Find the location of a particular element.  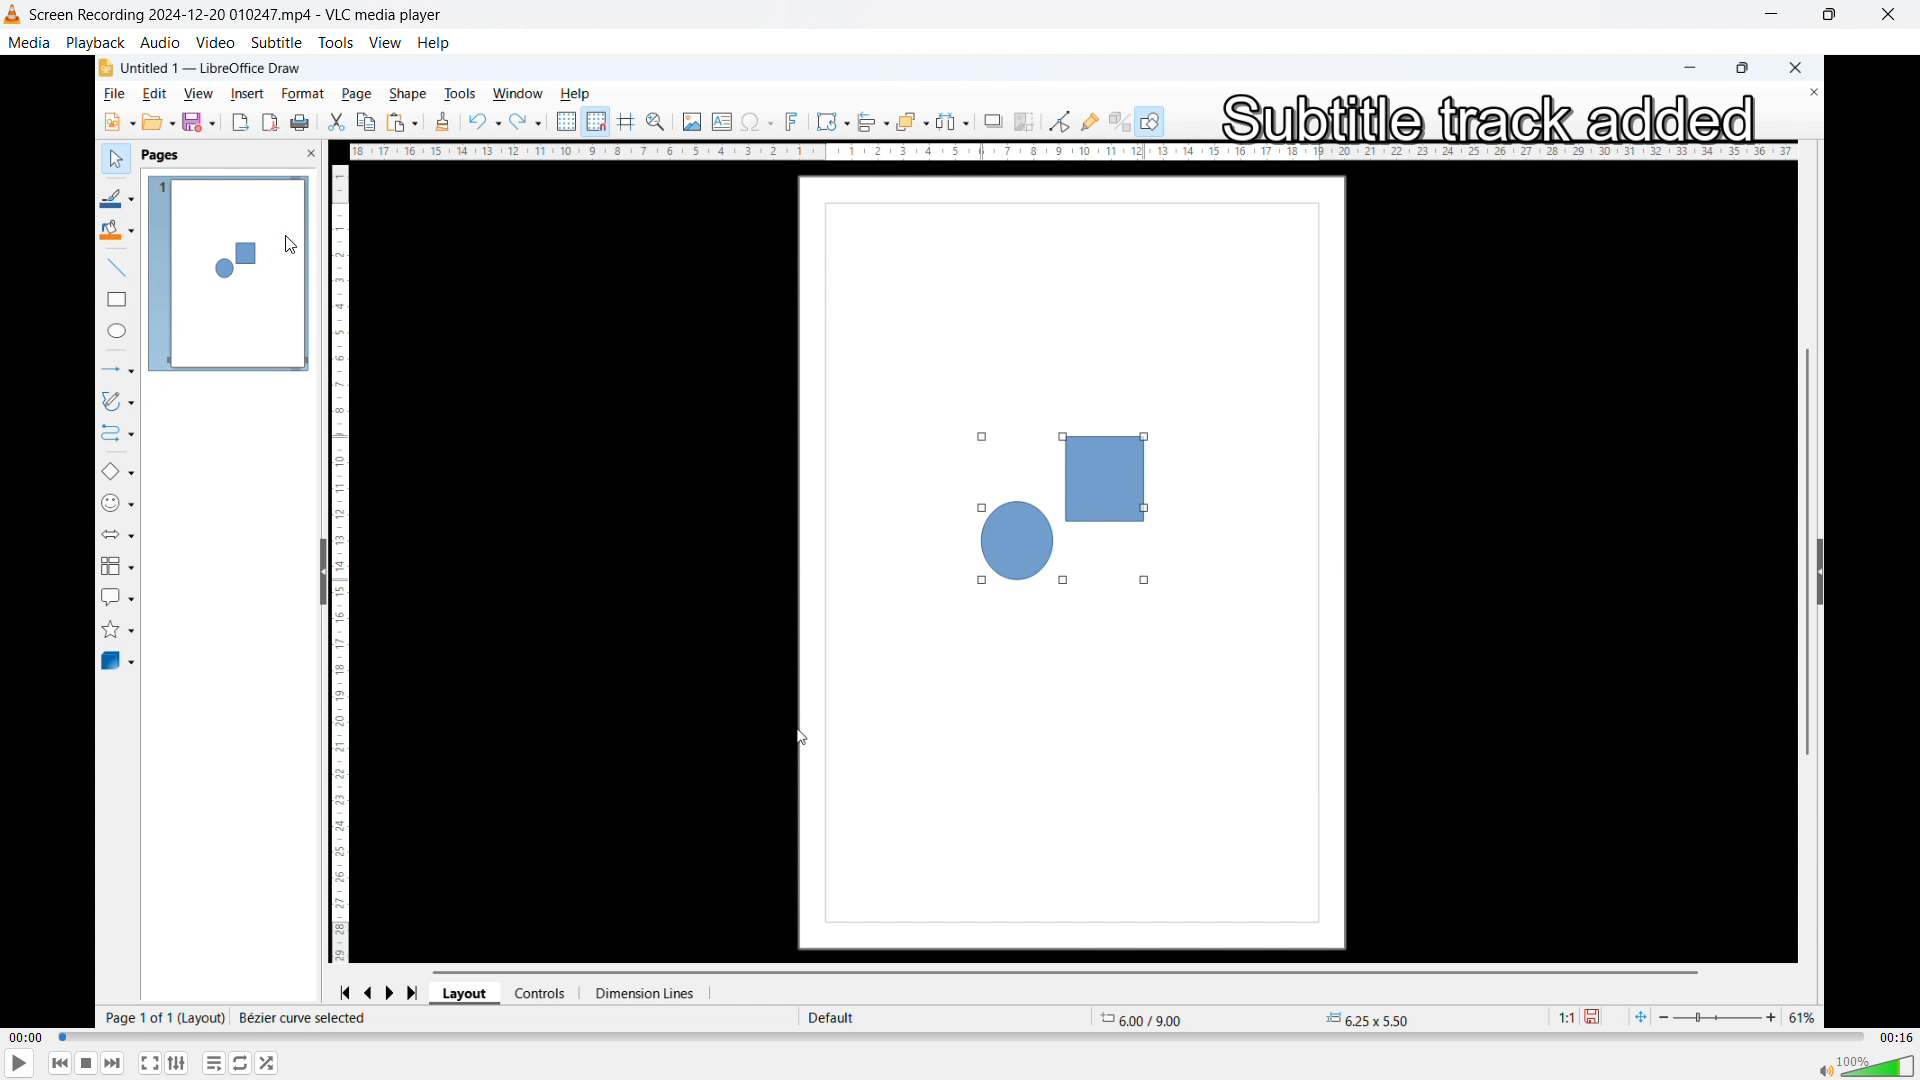

Random  is located at coordinates (268, 1063).